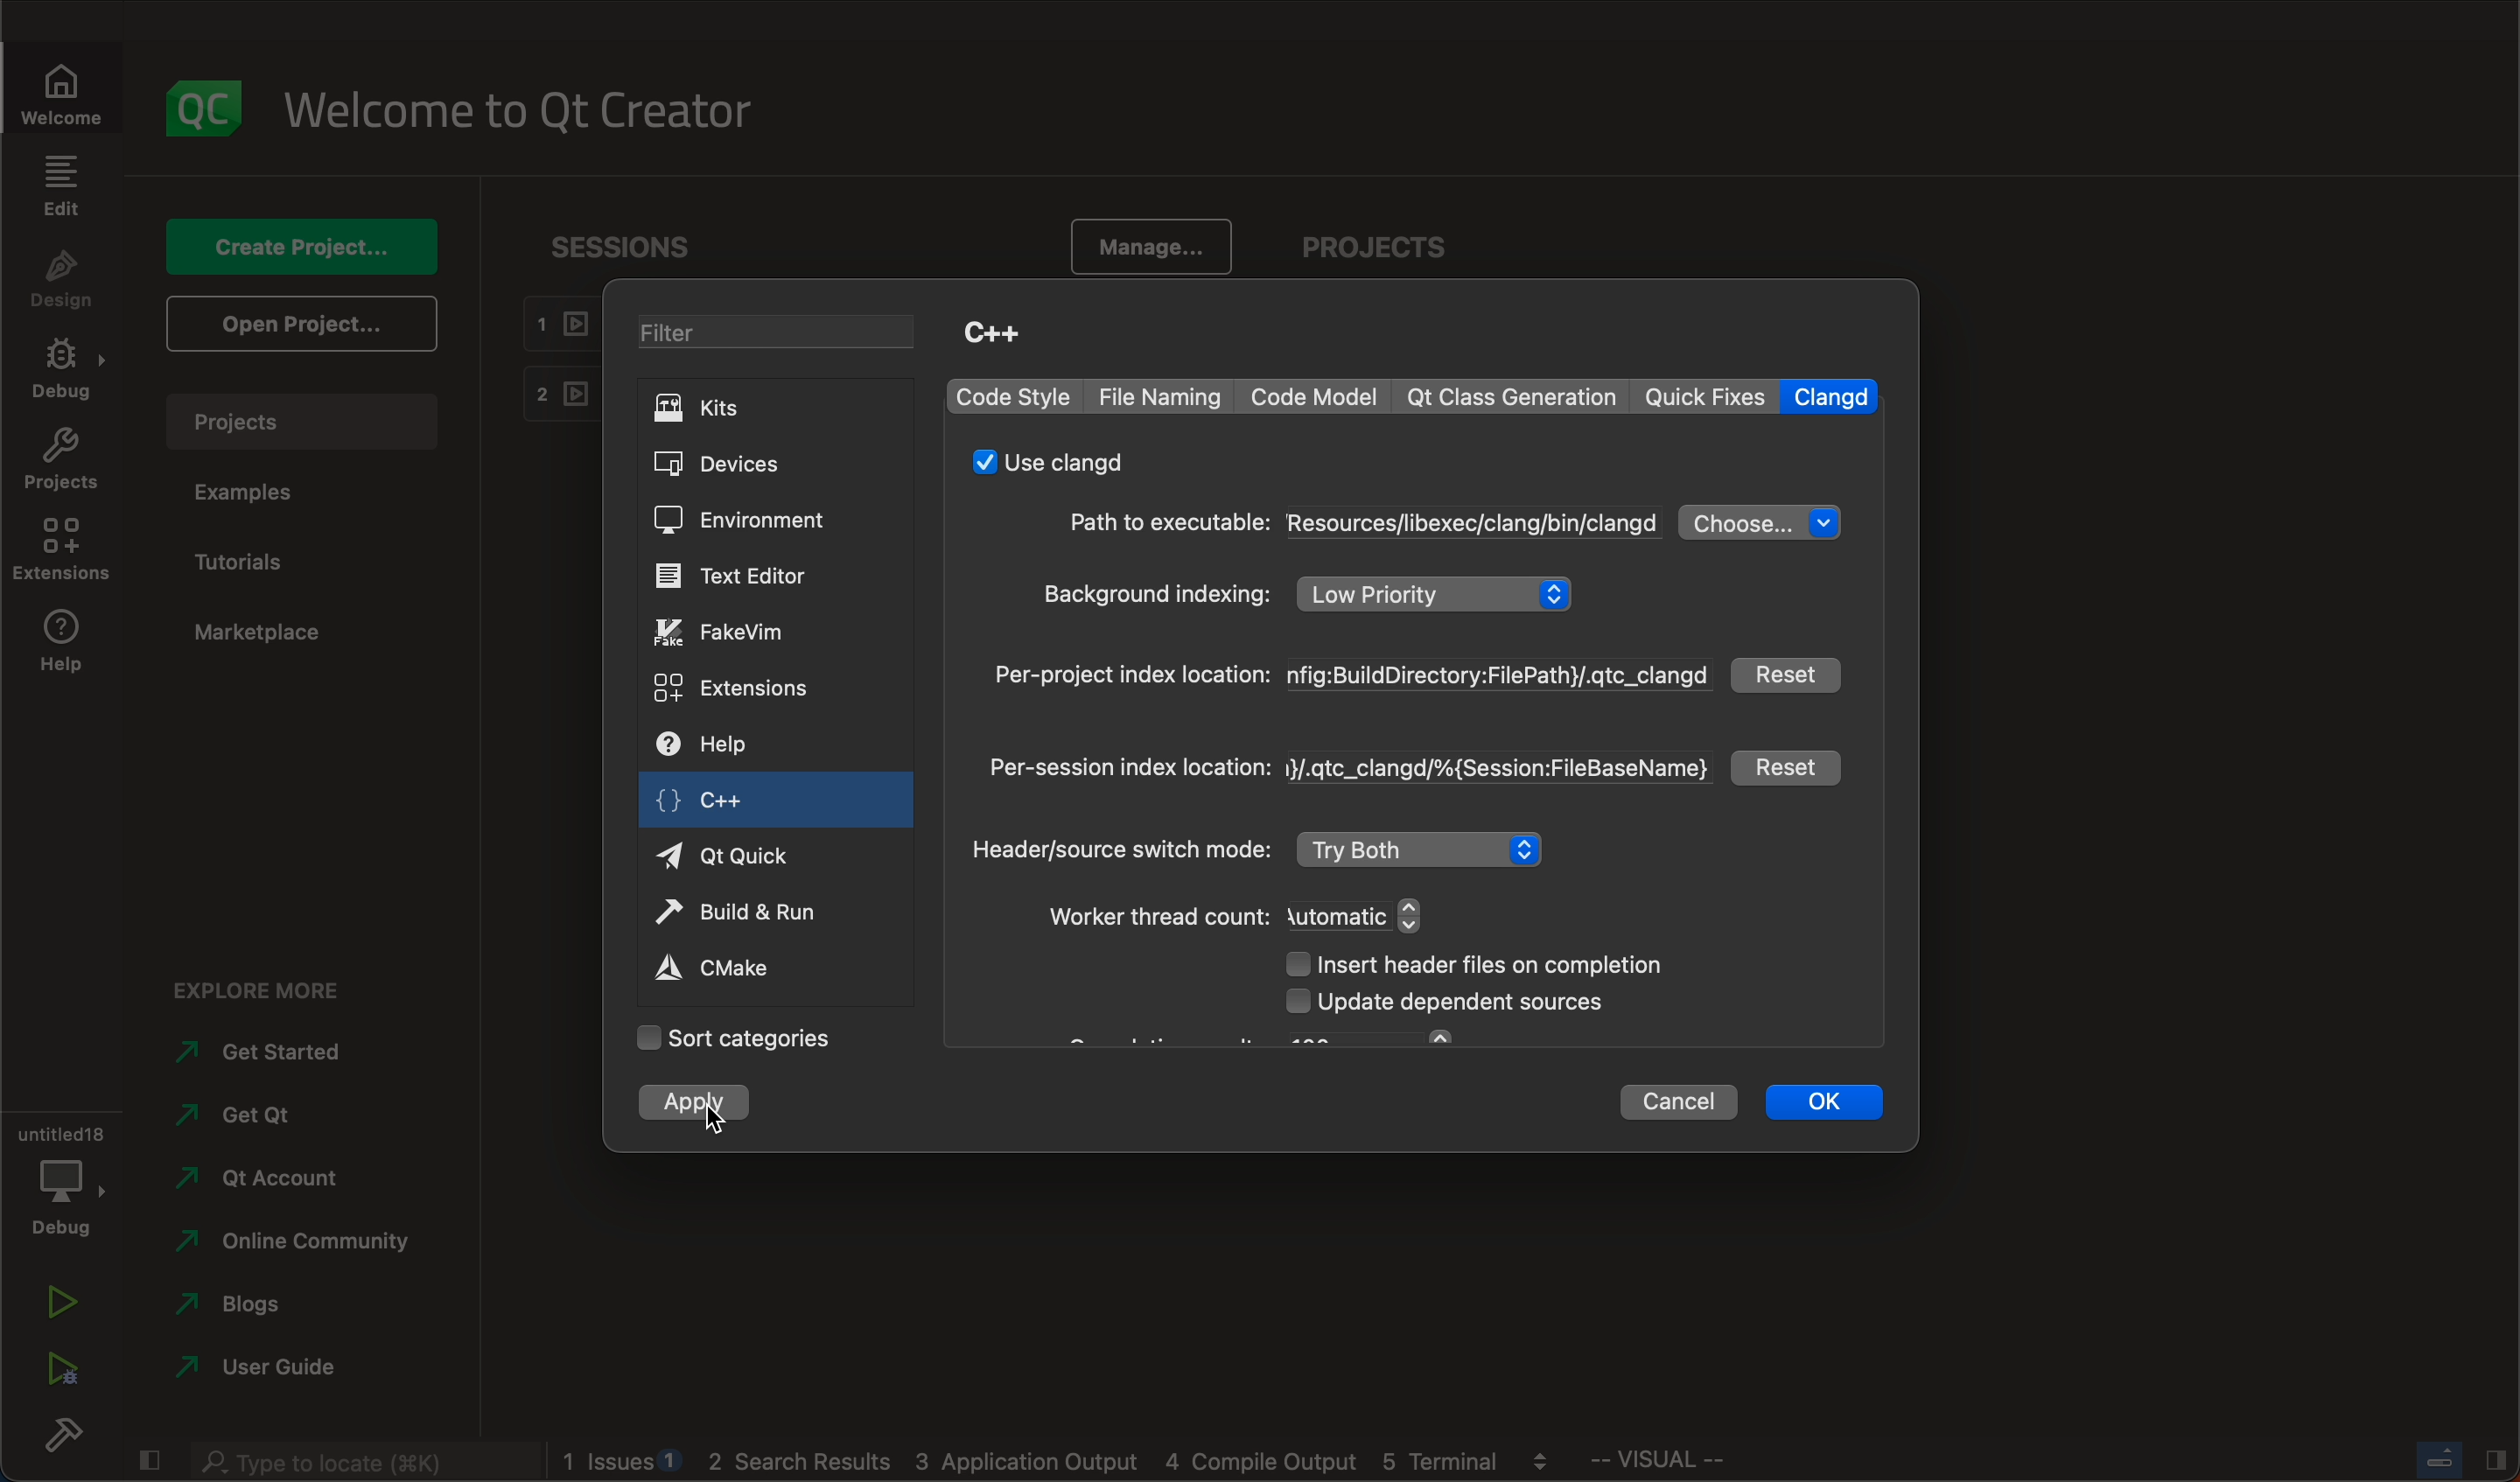 The height and width of the screenshot is (1482, 2520). I want to click on , so click(1664, 1459).